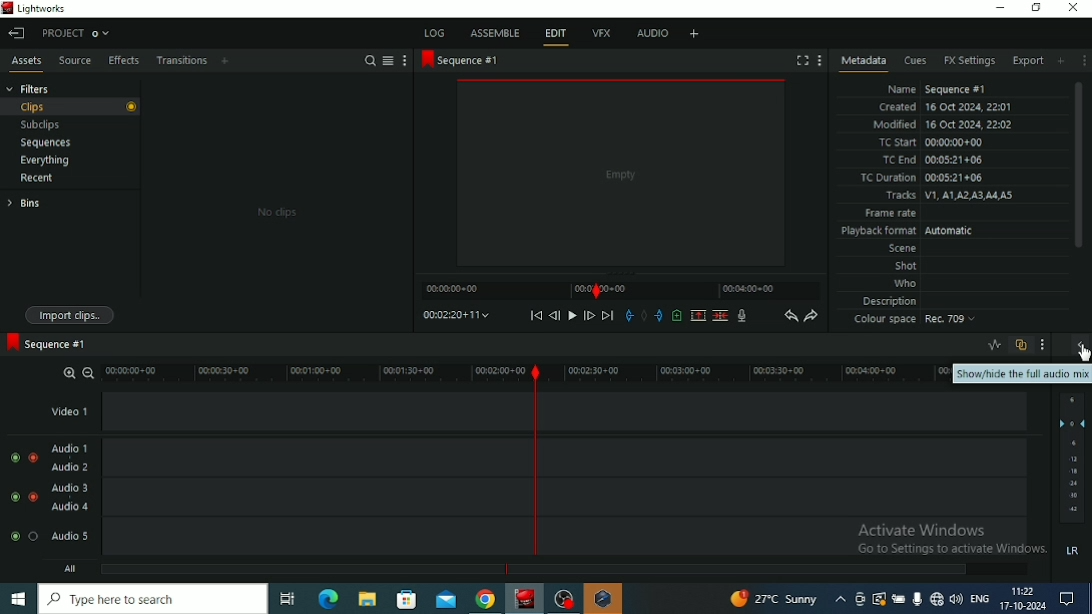 Image resolution: width=1092 pixels, height=614 pixels. Describe the element at coordinates (1000, 7) in the screenshot. I see `Minimize` at that location.